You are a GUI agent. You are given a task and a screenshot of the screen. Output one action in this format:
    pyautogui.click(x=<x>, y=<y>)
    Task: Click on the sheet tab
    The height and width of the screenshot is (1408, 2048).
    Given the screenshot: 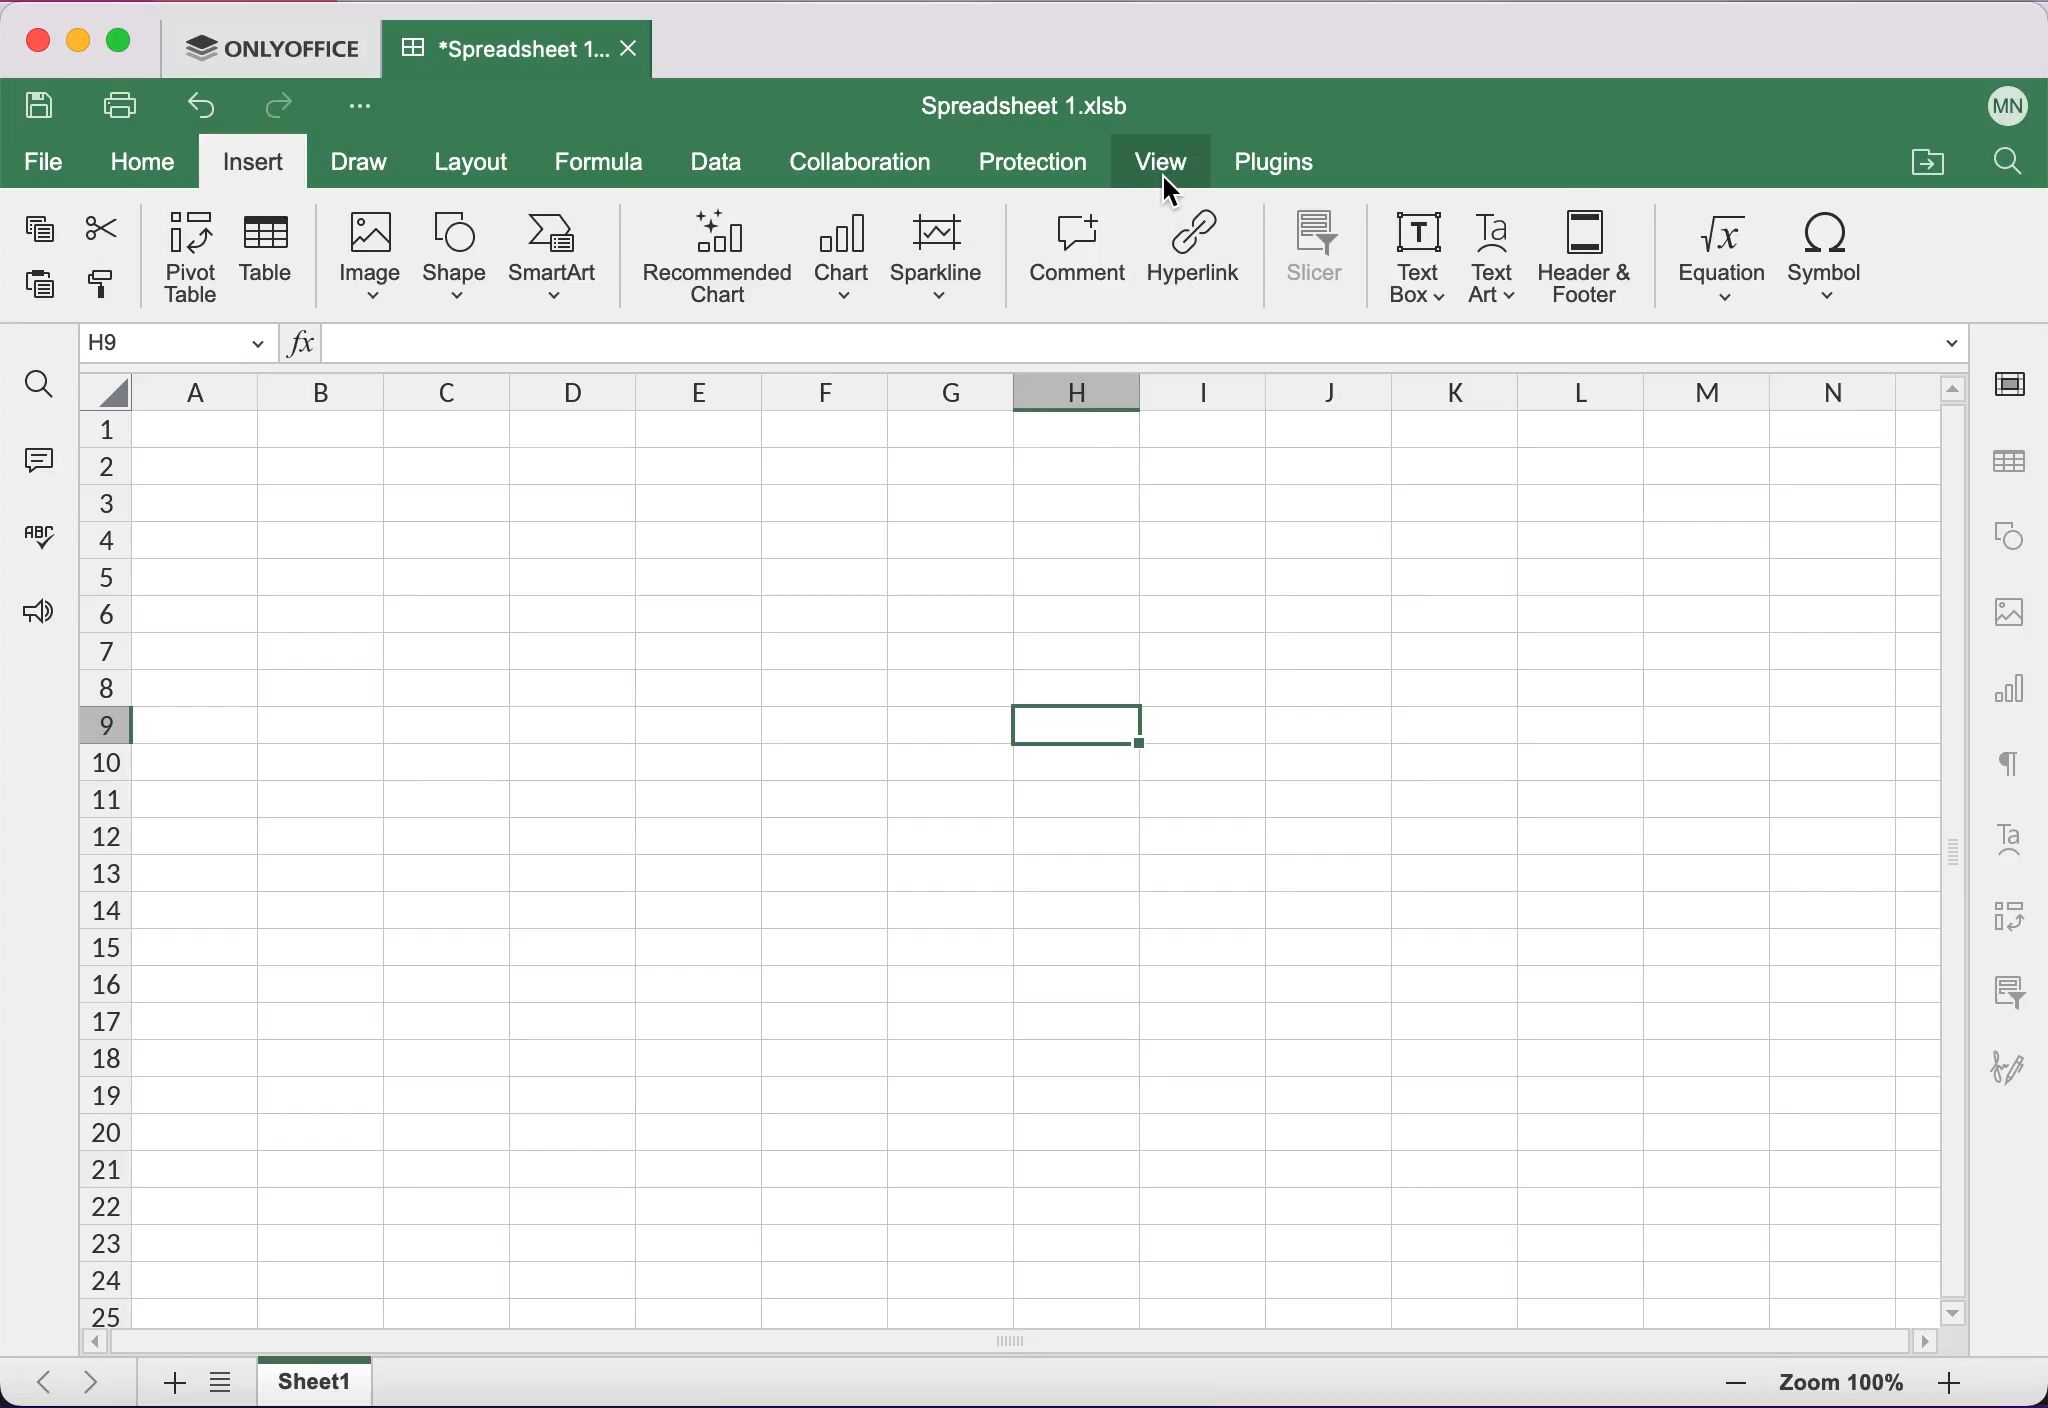 What is the action you would take?
    pyautogui.click(x=324, y=1382)
    